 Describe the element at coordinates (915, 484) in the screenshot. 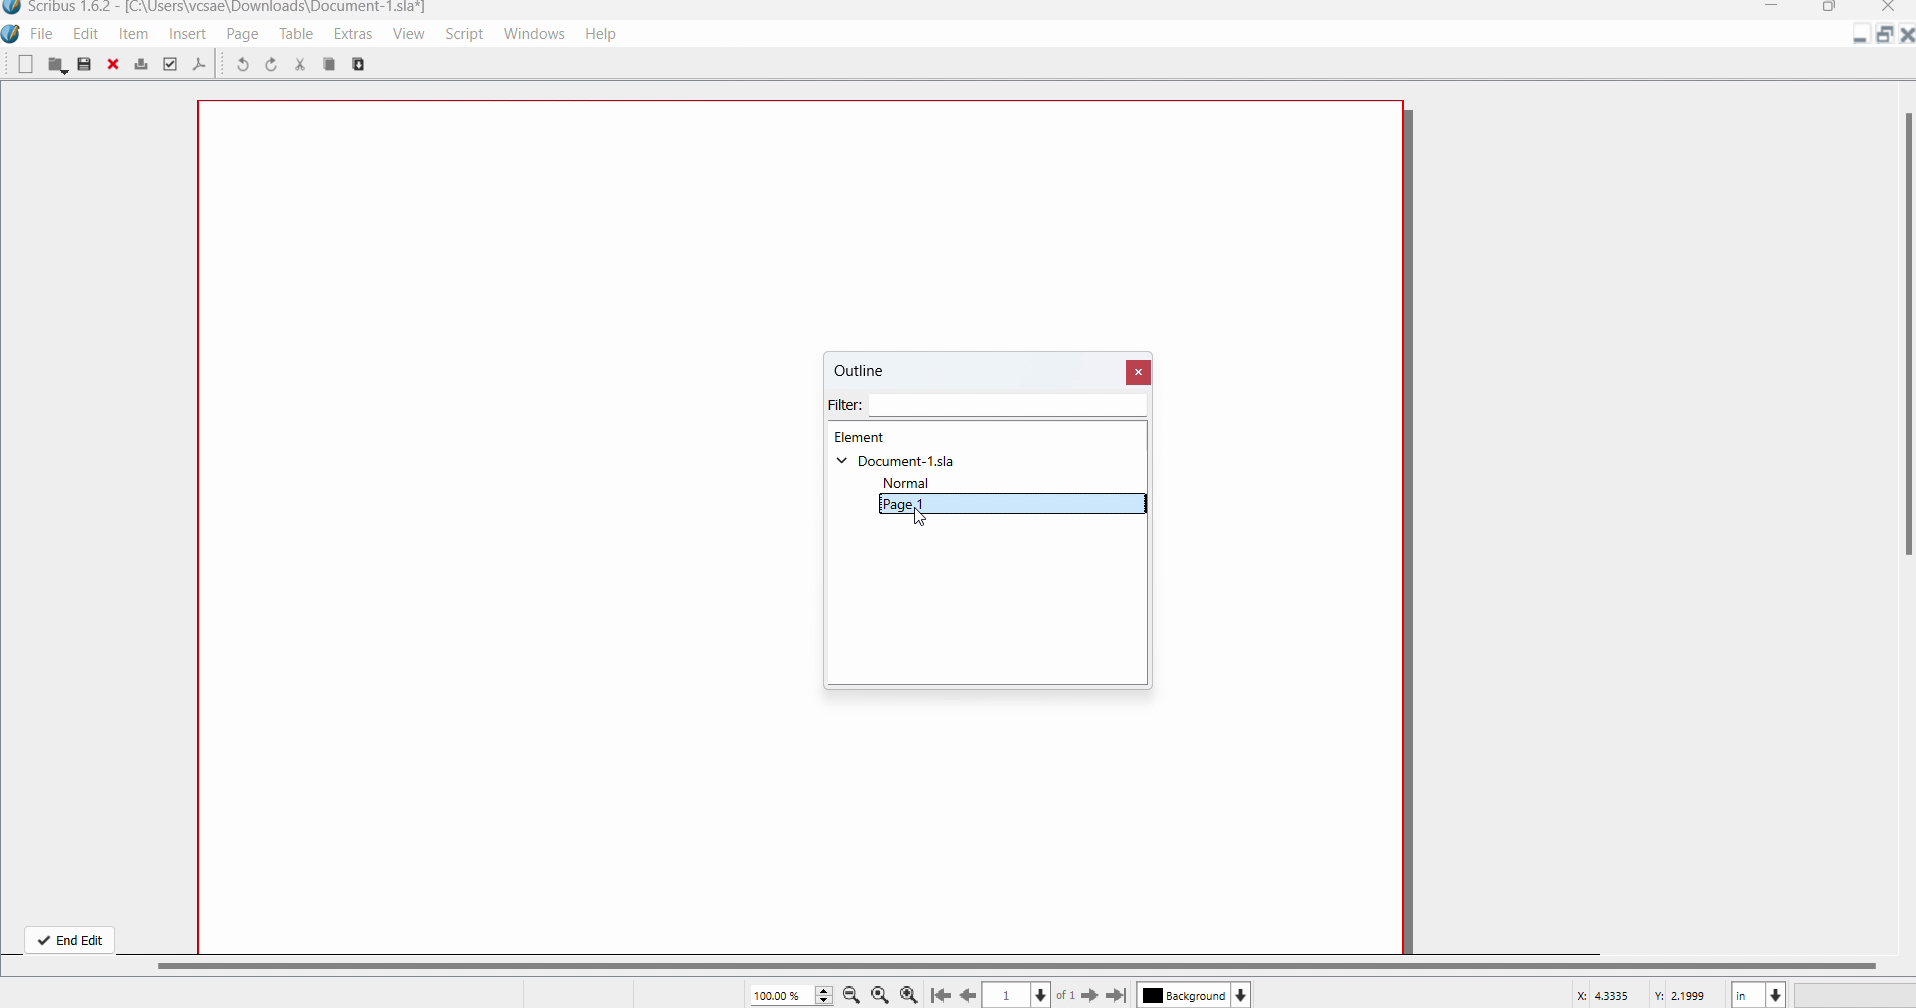

I see `normal` at that location.